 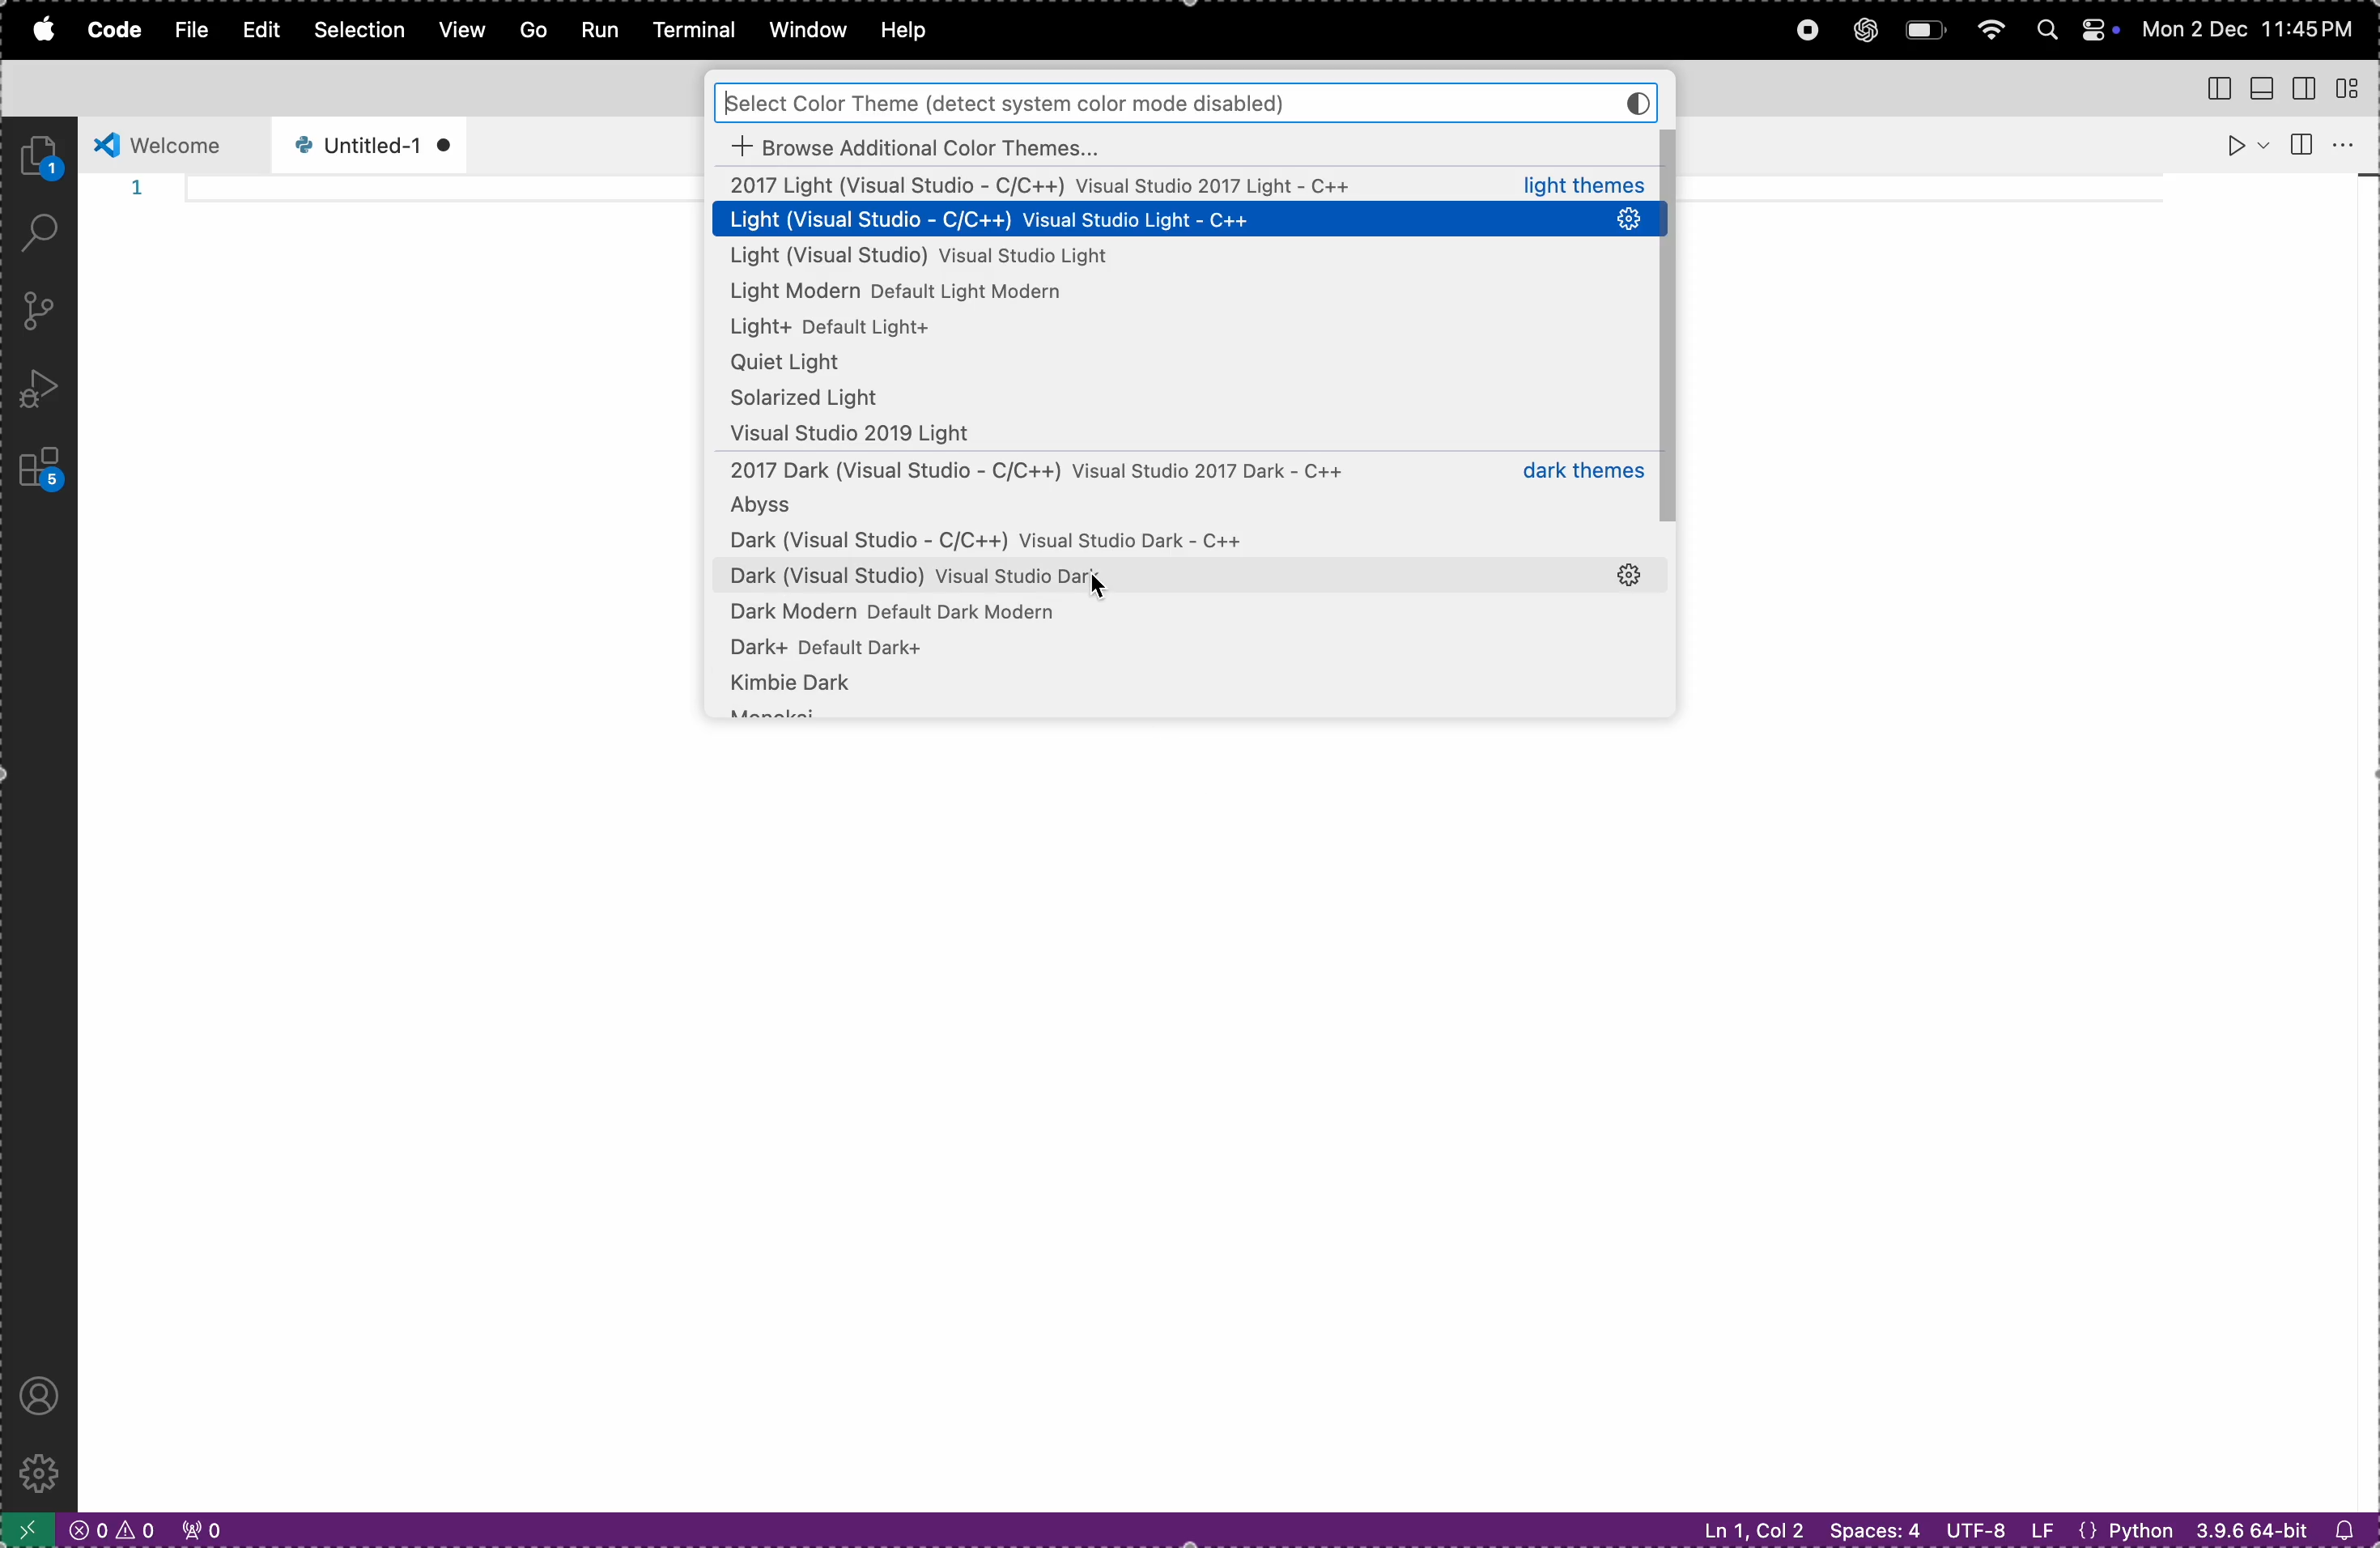 I want to click on solarized light, so click(x=1183, y=399).